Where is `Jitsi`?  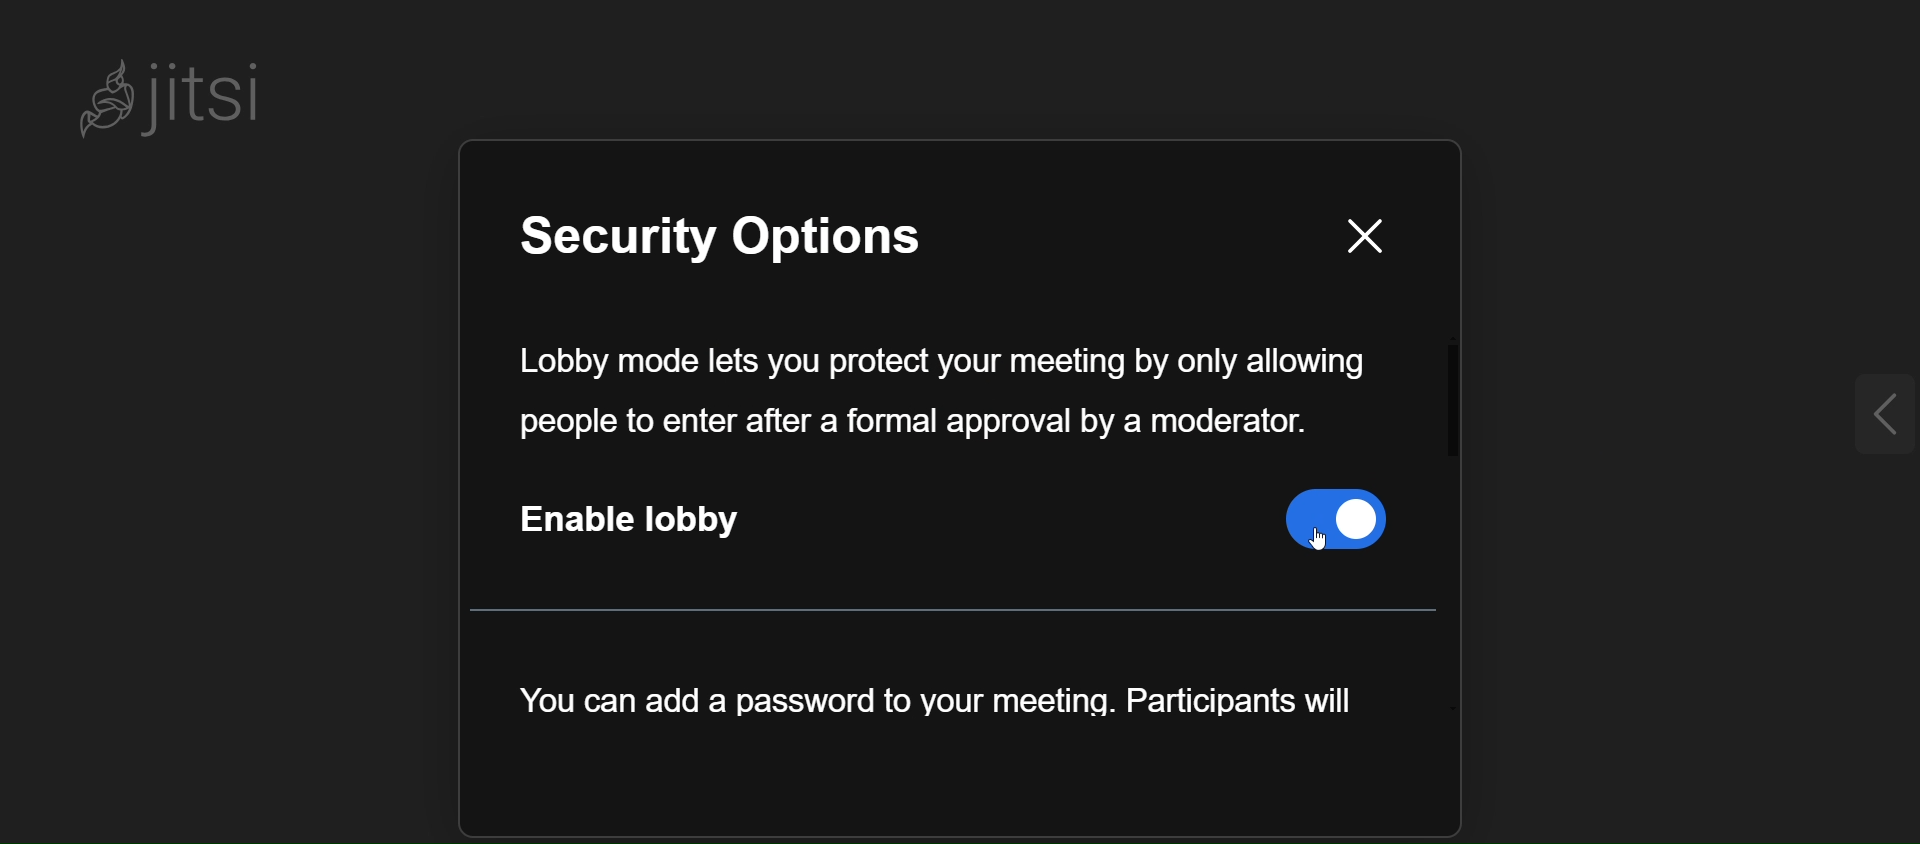
Jitsi is located at coordinates (174, 95).